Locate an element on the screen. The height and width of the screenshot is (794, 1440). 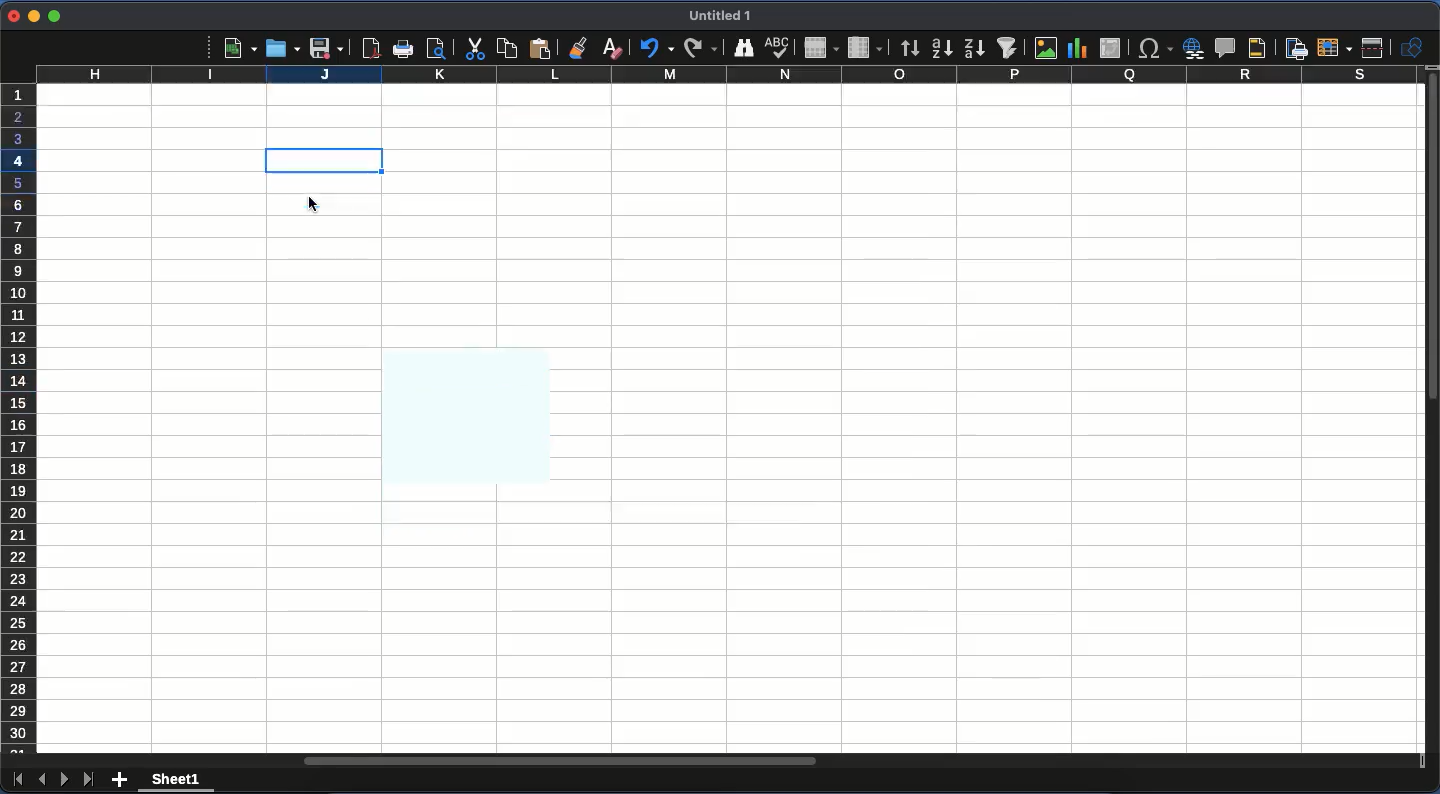
undo is located at coordinates (658, 47).